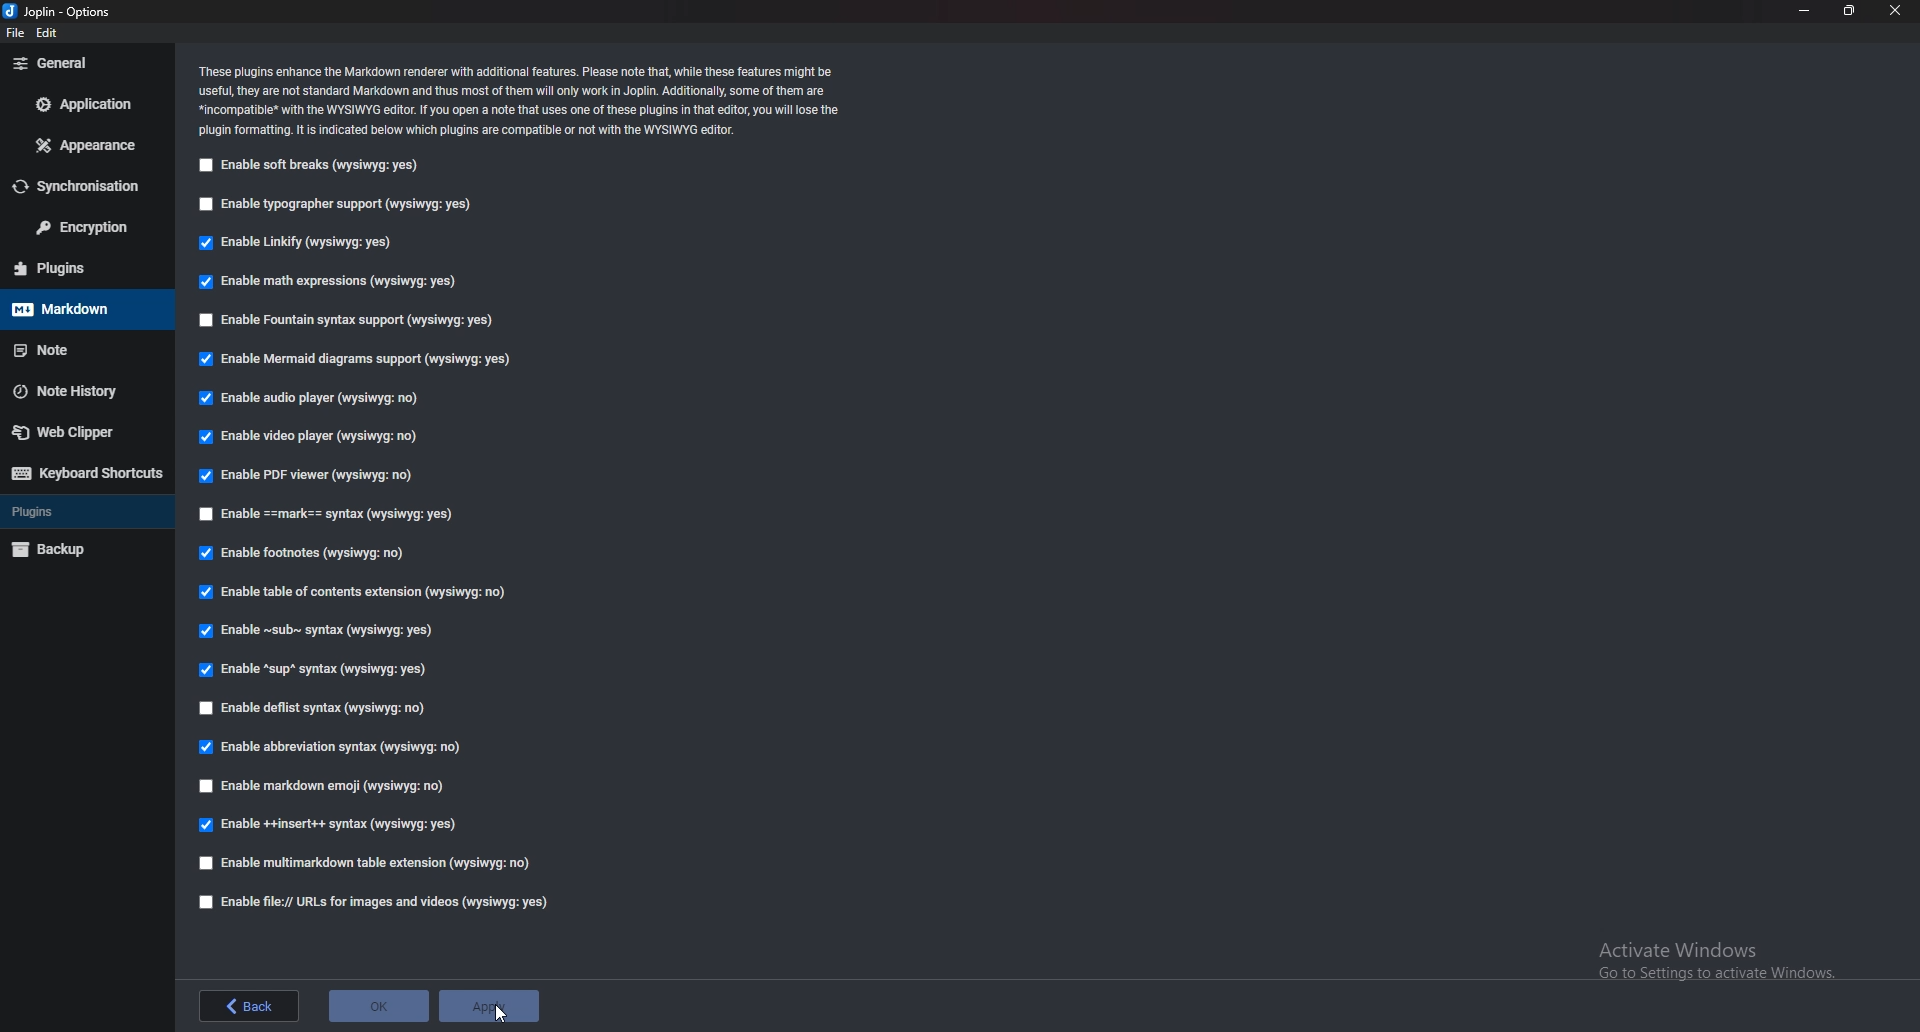  What do you see at coordinates (314, 435) in the screenshot?
I see `Enable video player` at bounding box center [314, 435].